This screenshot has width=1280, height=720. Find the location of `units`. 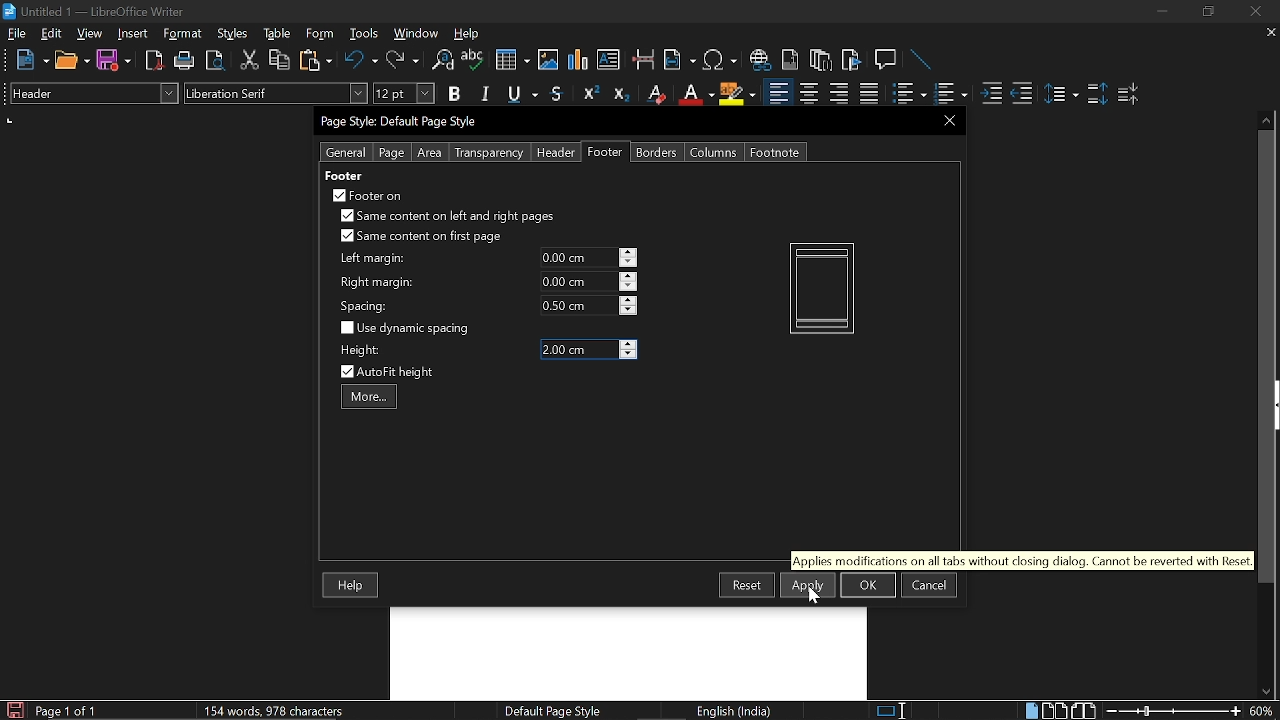

units is located at coordinates (11, 121).